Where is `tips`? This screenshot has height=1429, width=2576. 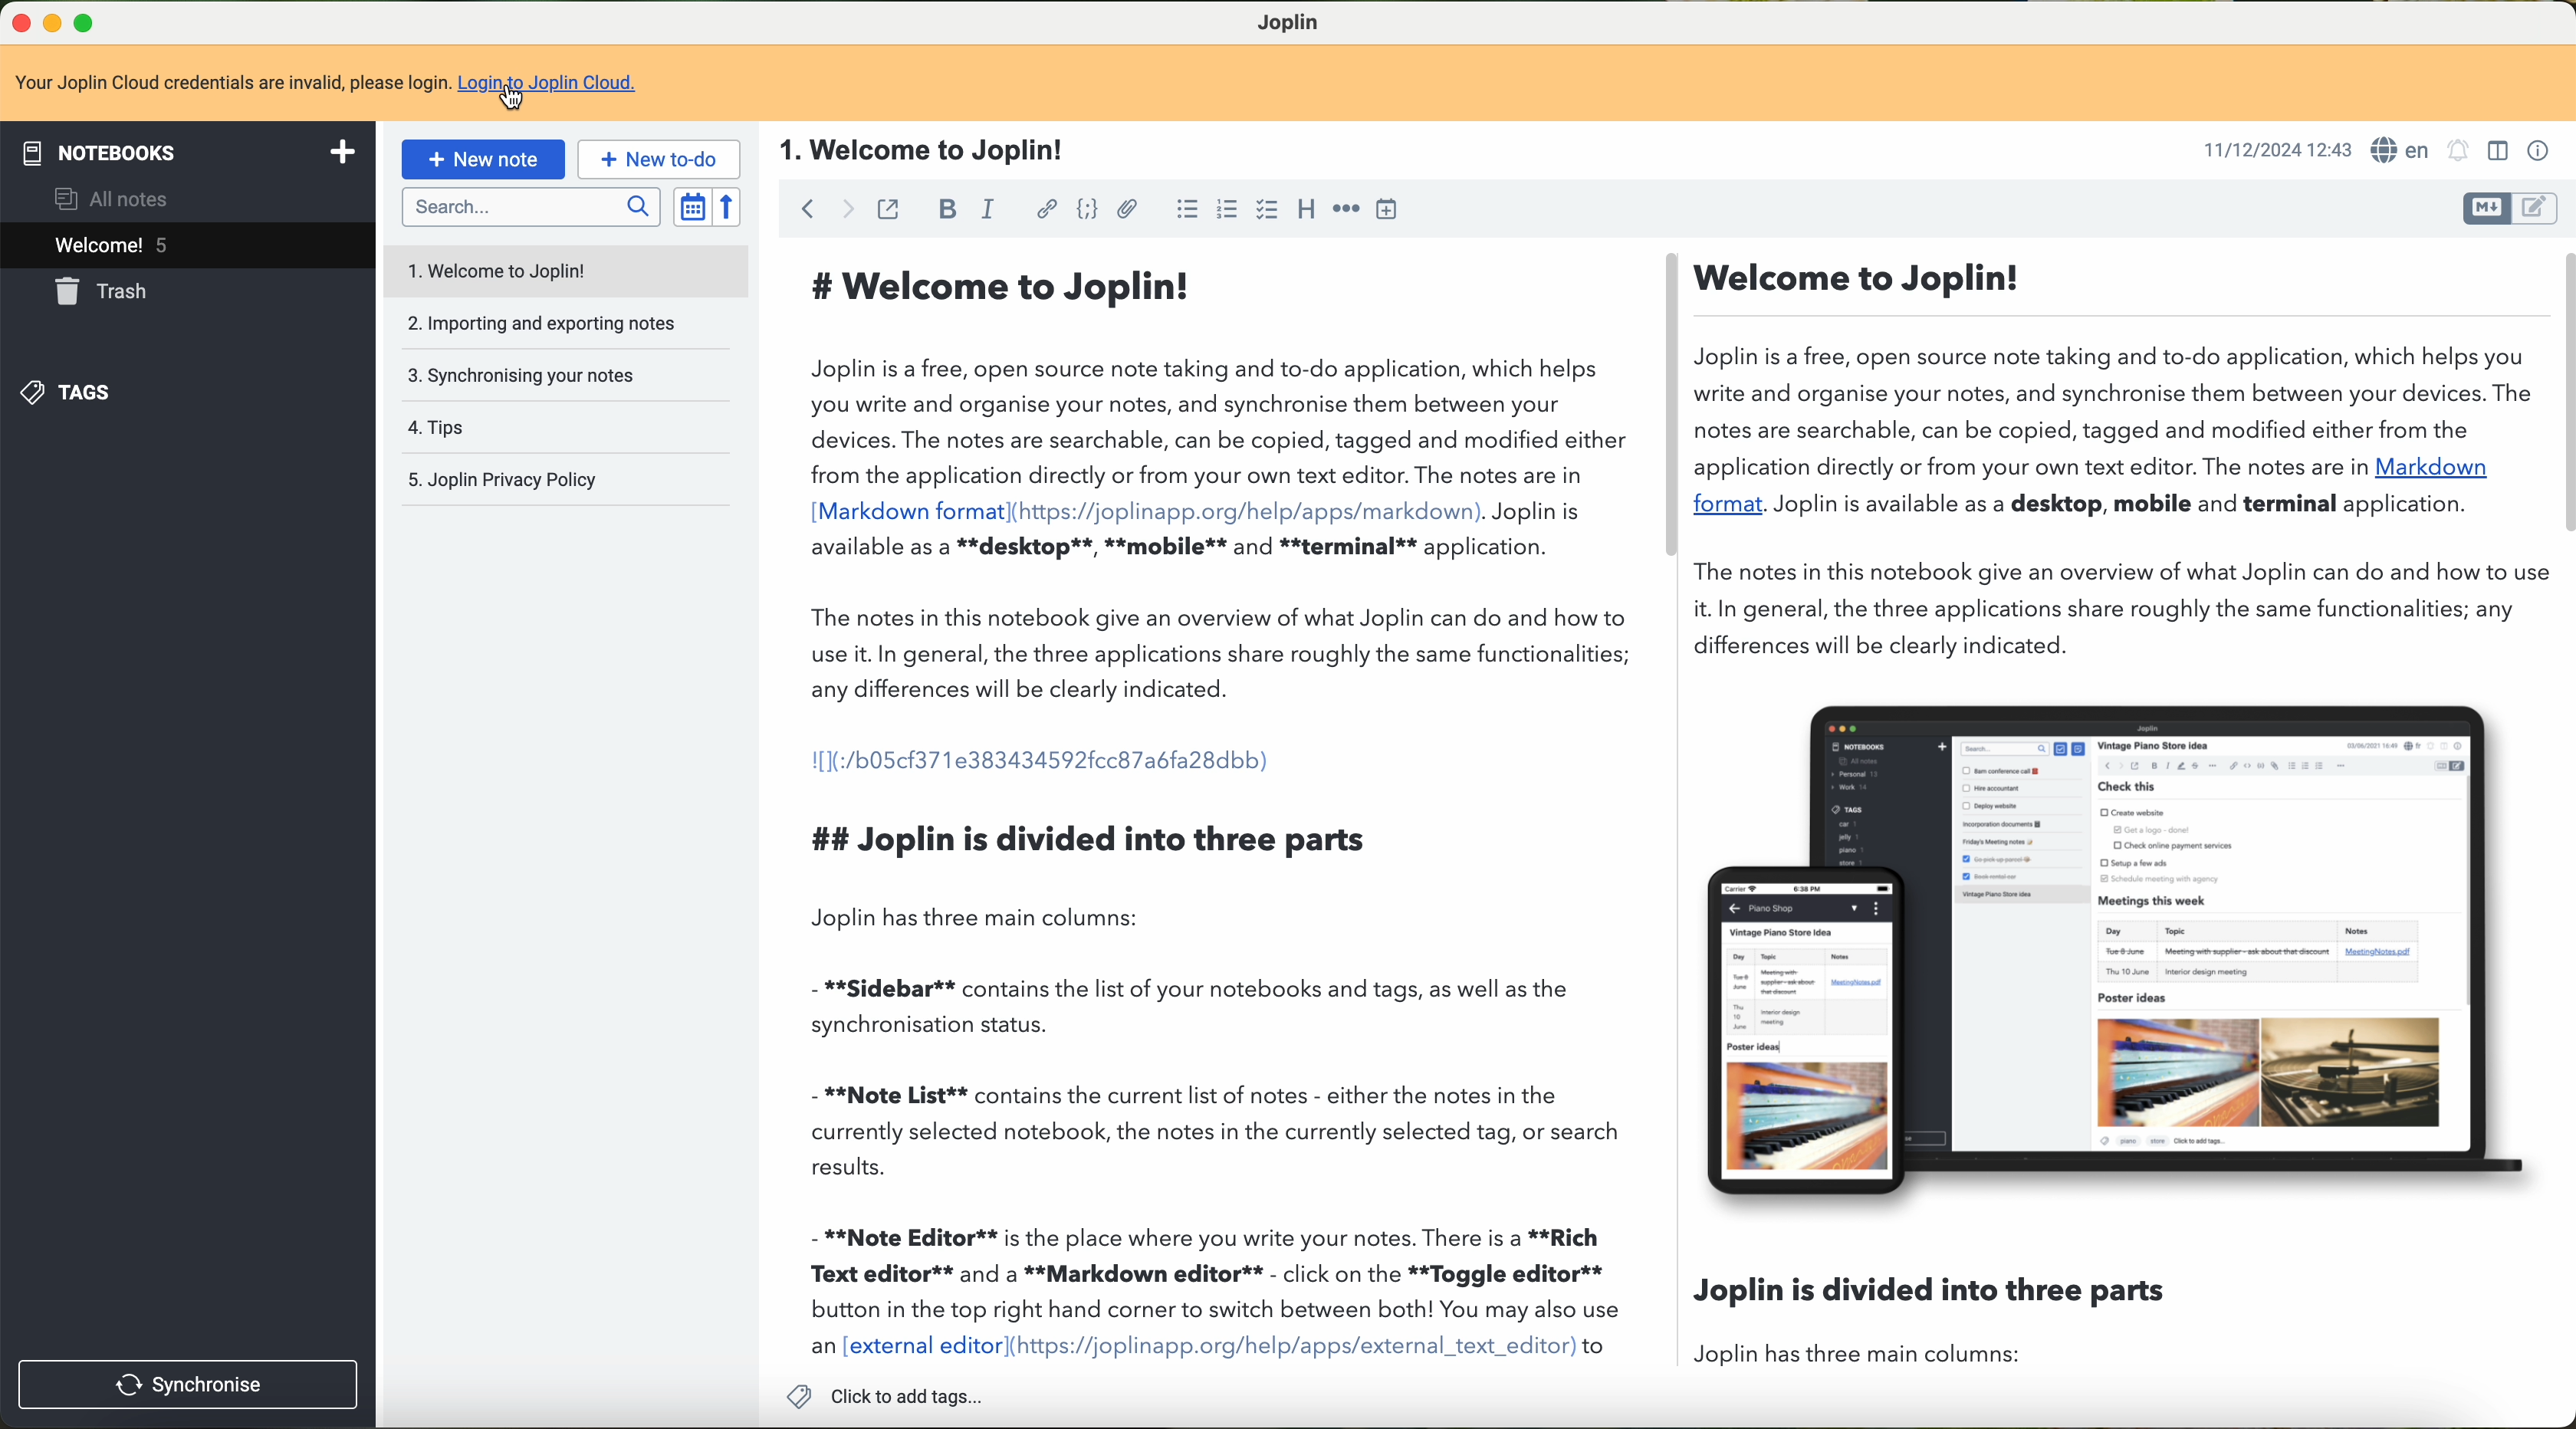
tips is located at coordinates (570, 427).